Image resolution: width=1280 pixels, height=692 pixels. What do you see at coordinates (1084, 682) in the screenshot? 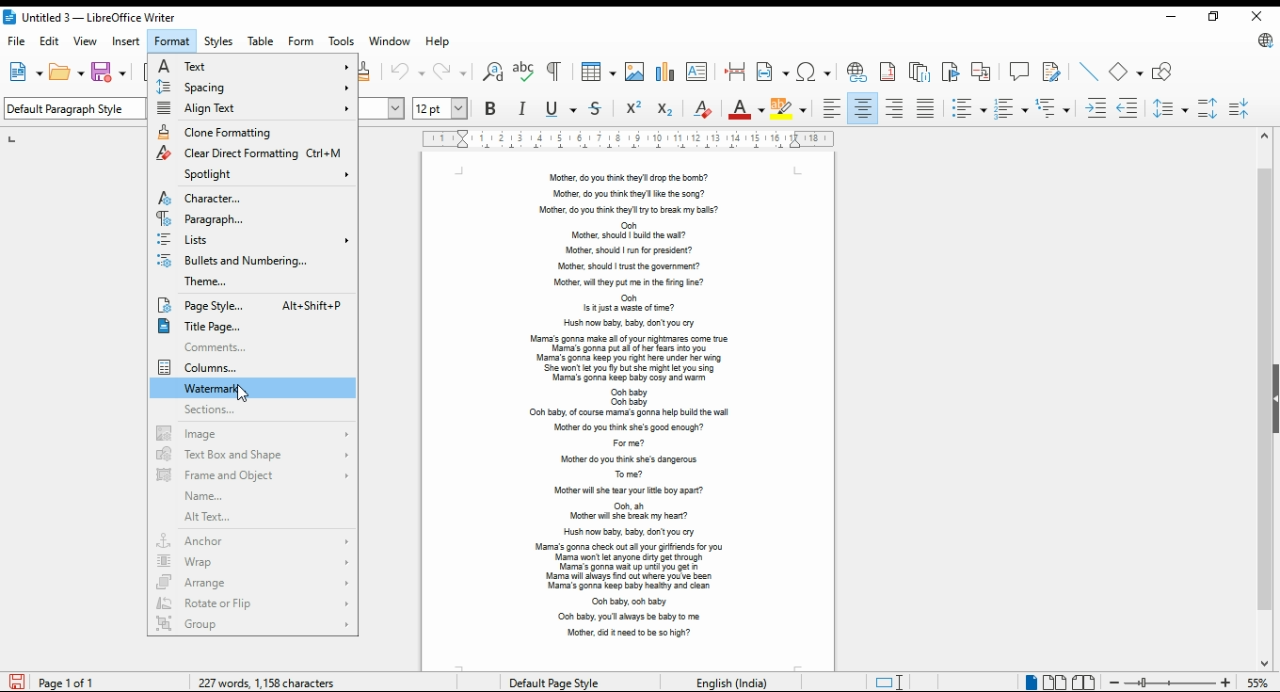
I see `book view` at bounding box center [1084, 682].